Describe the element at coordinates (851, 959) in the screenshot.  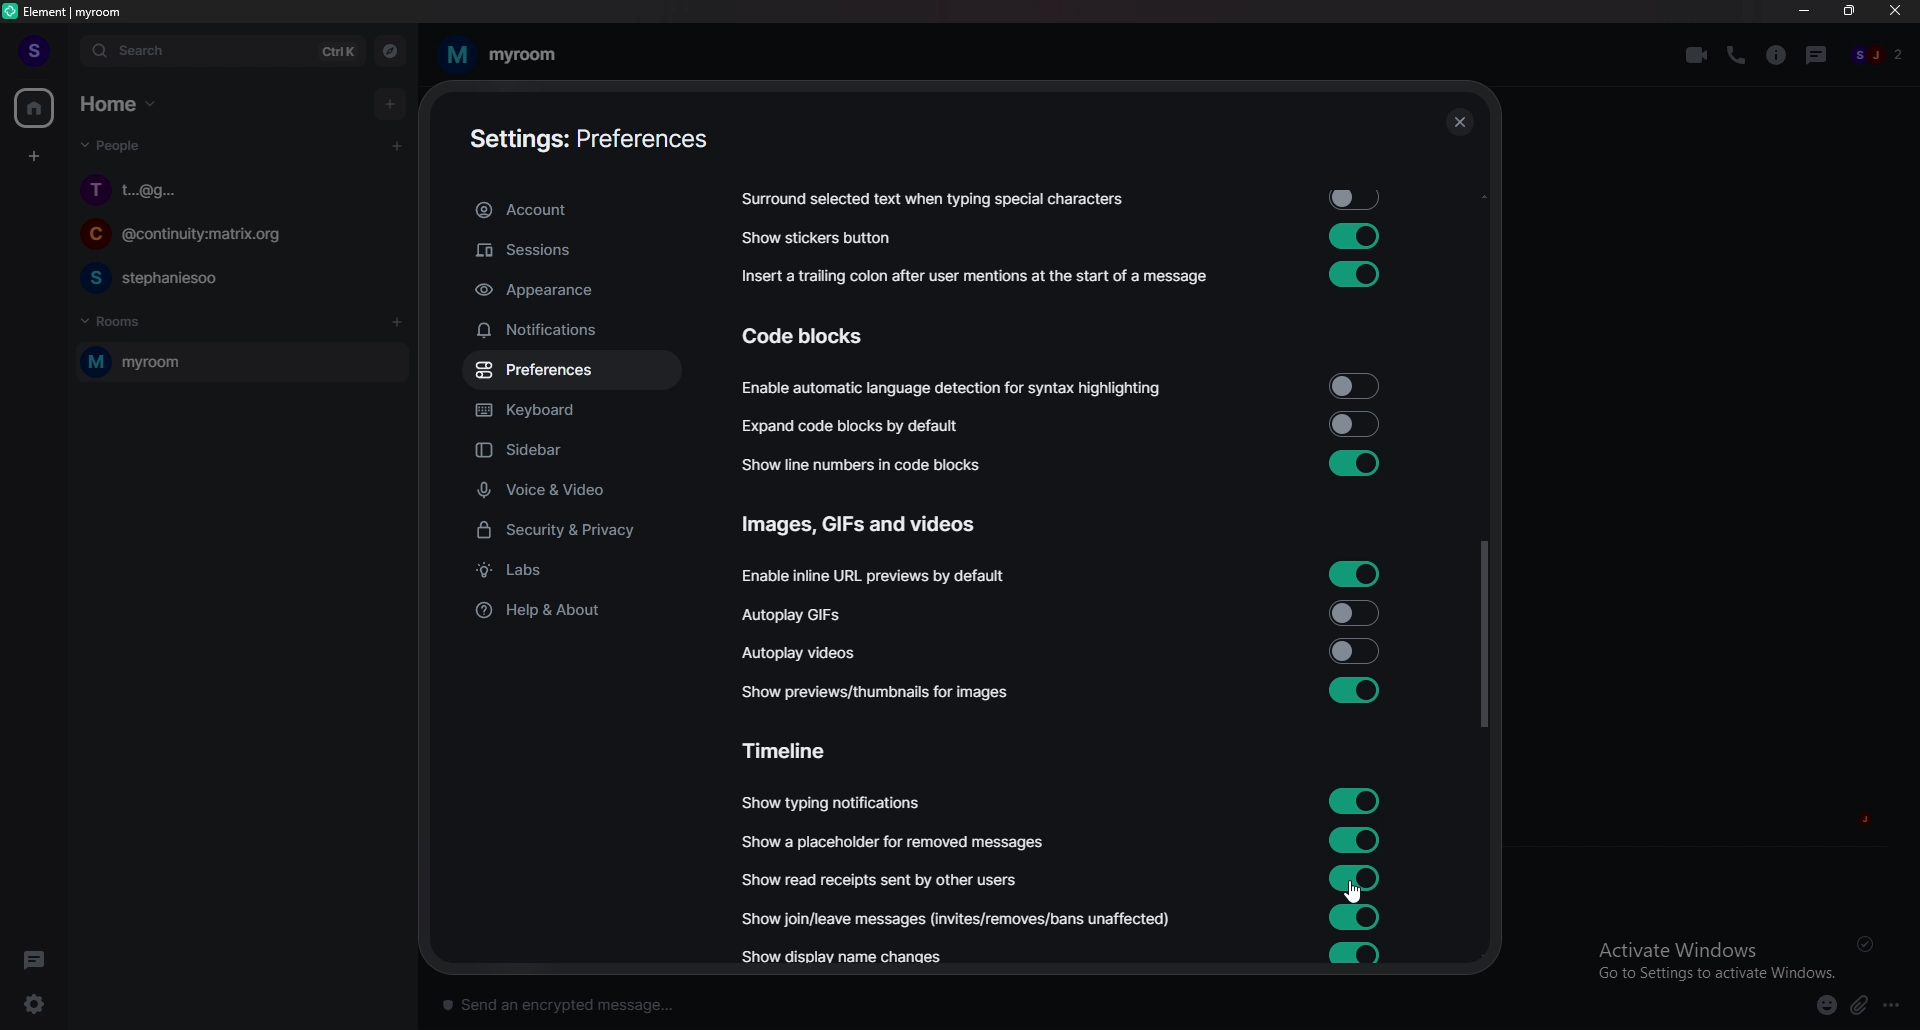
I see `show display name changes` at that location.